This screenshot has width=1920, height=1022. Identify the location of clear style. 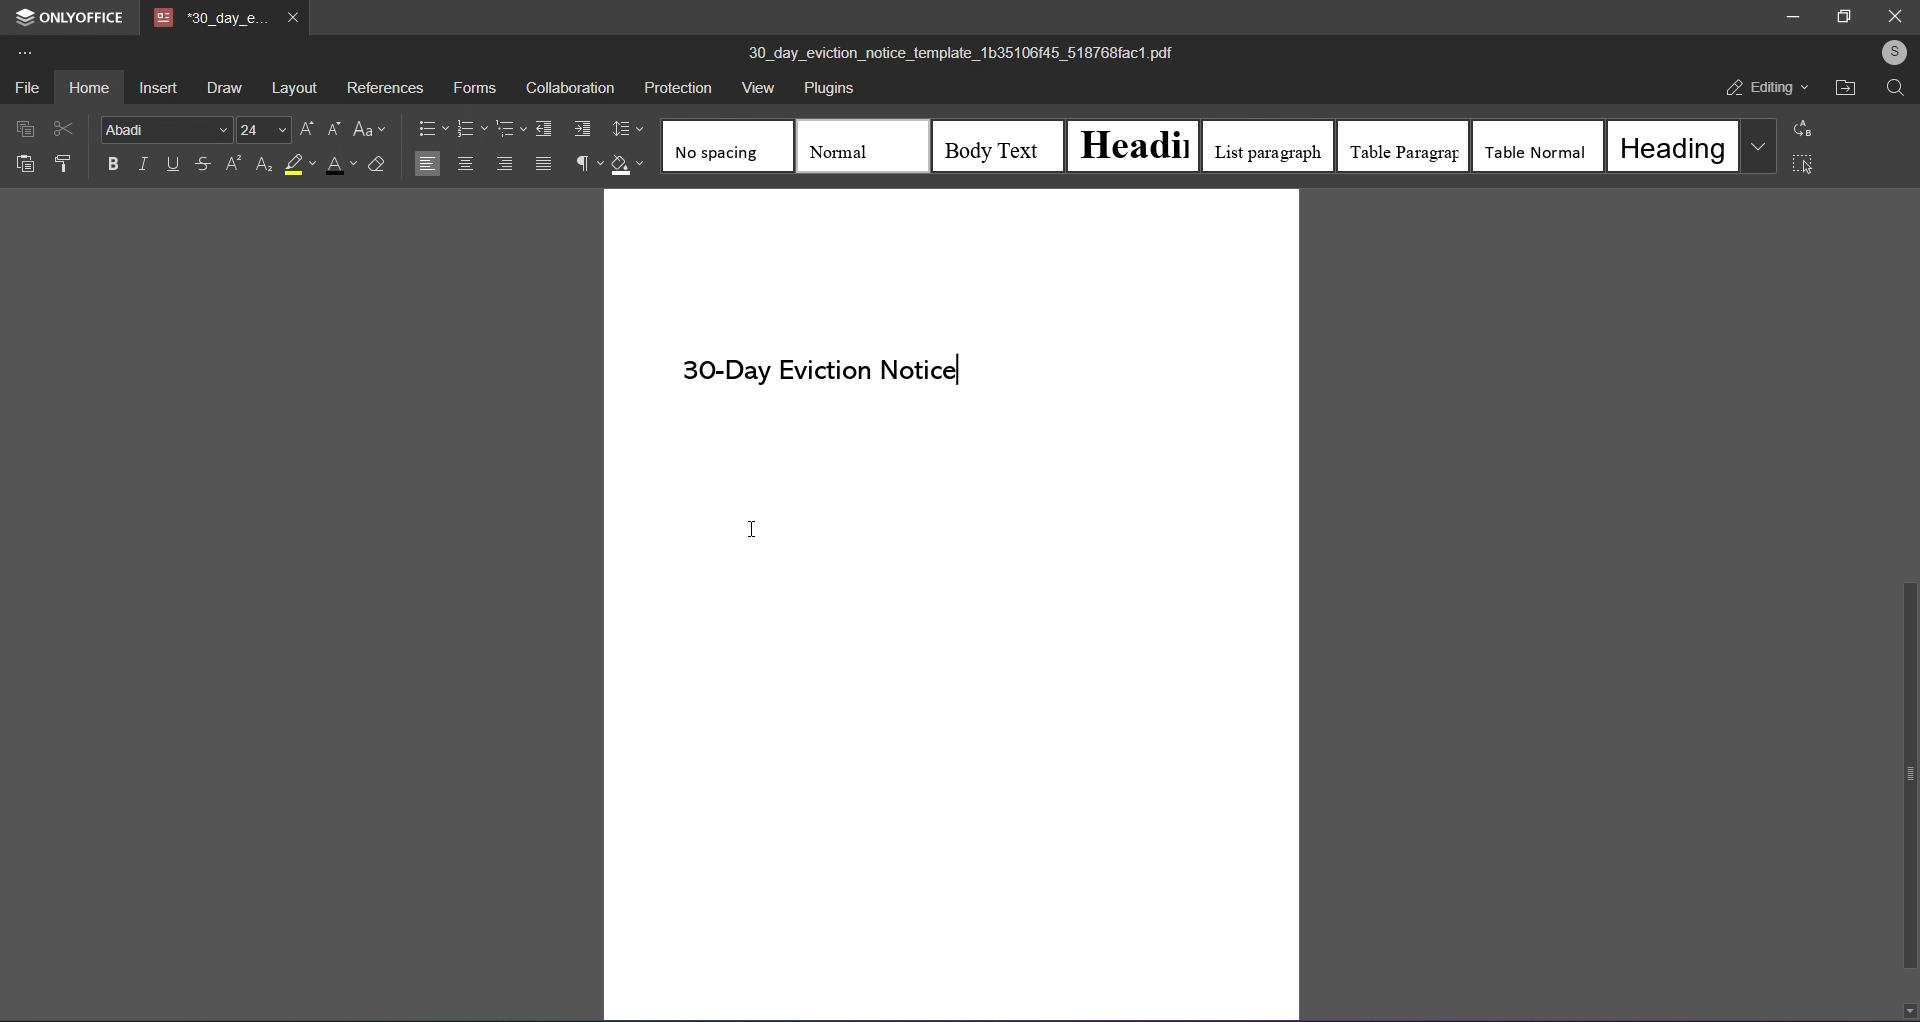
(377, 164).